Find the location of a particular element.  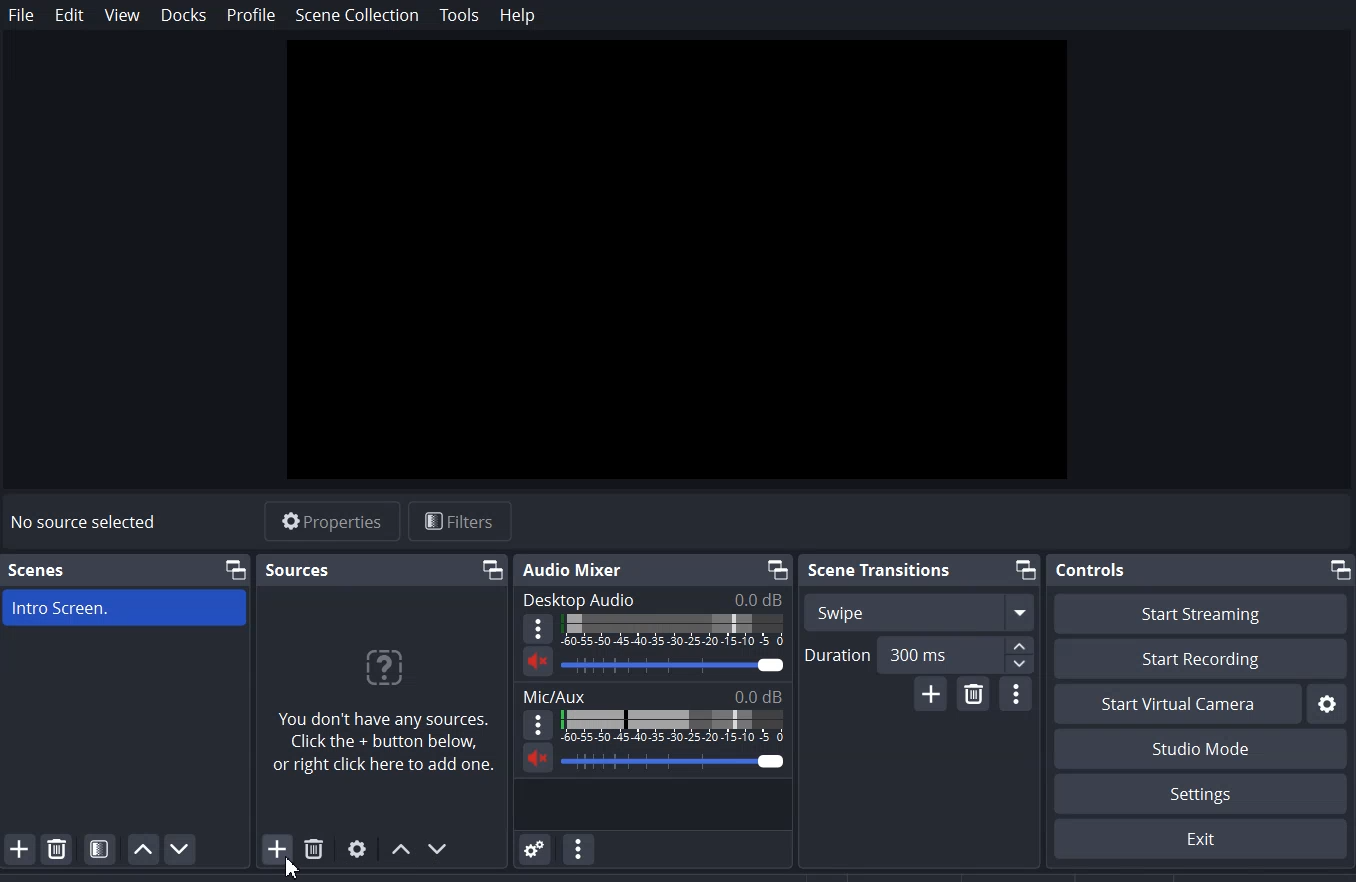

Move Scene Down is located at coordinates (181, 848).